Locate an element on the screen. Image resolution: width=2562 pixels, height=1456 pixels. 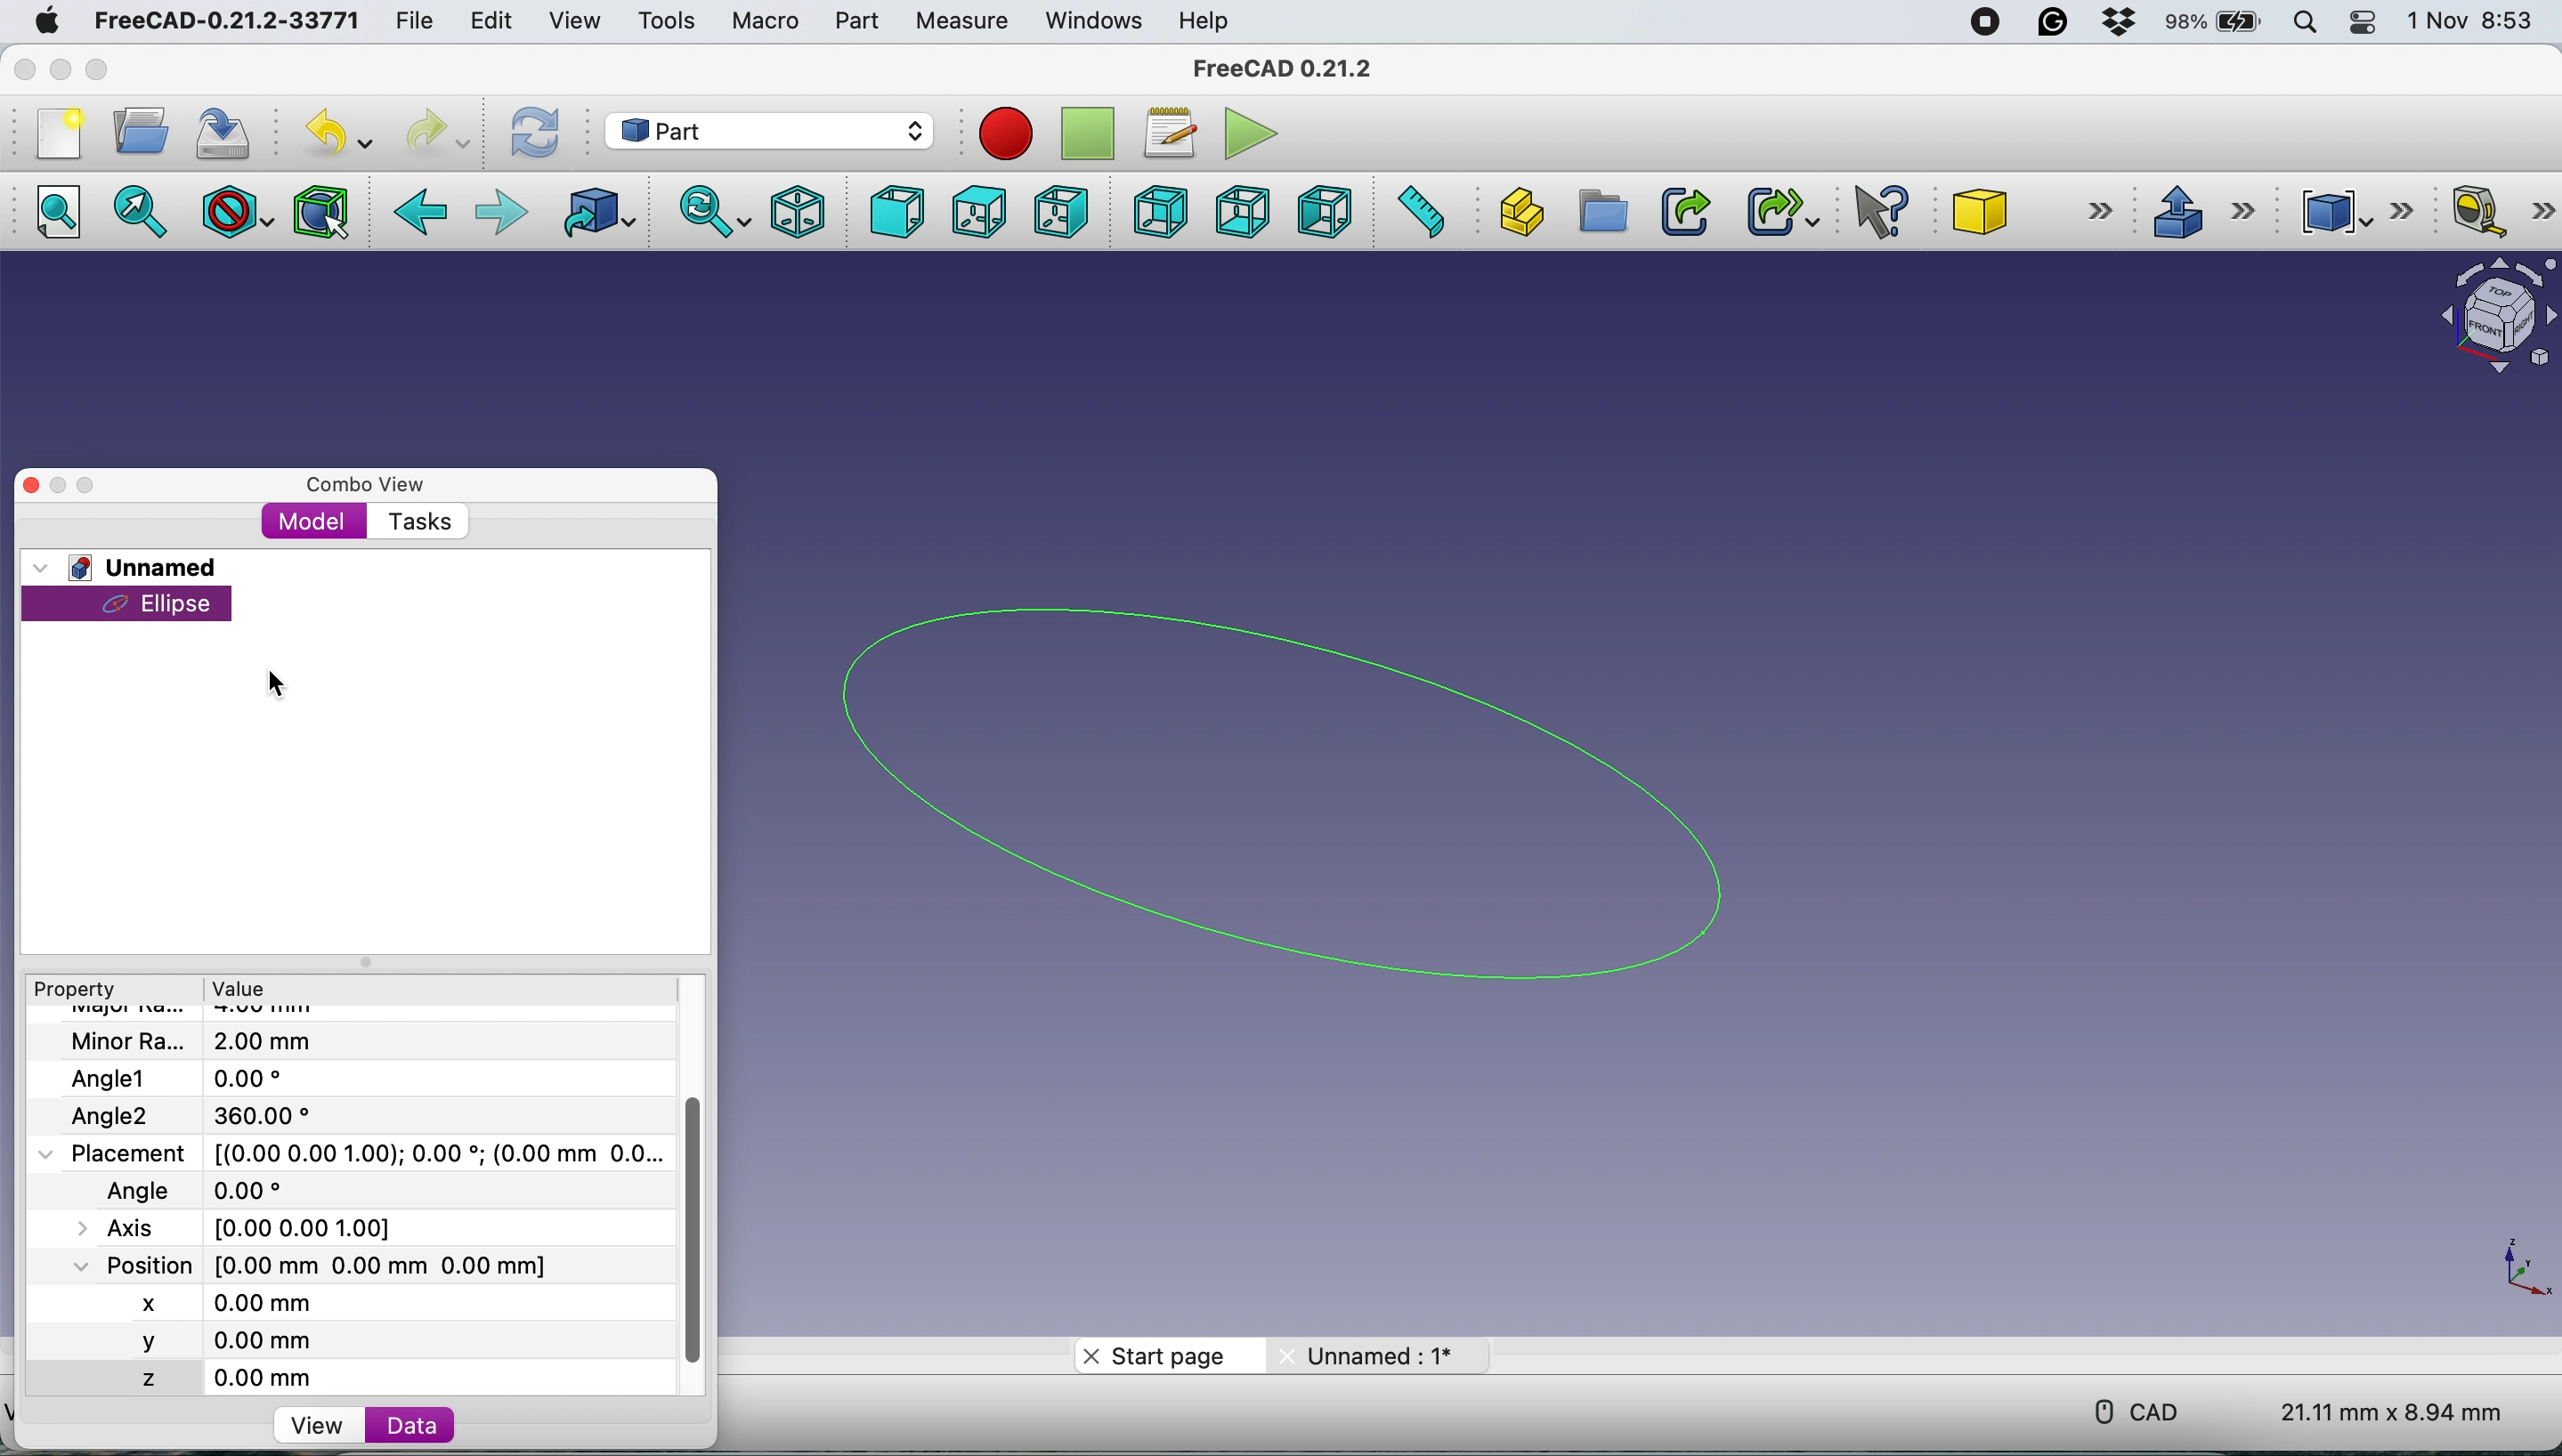
grammarly is located at coordinates (2055, 21).